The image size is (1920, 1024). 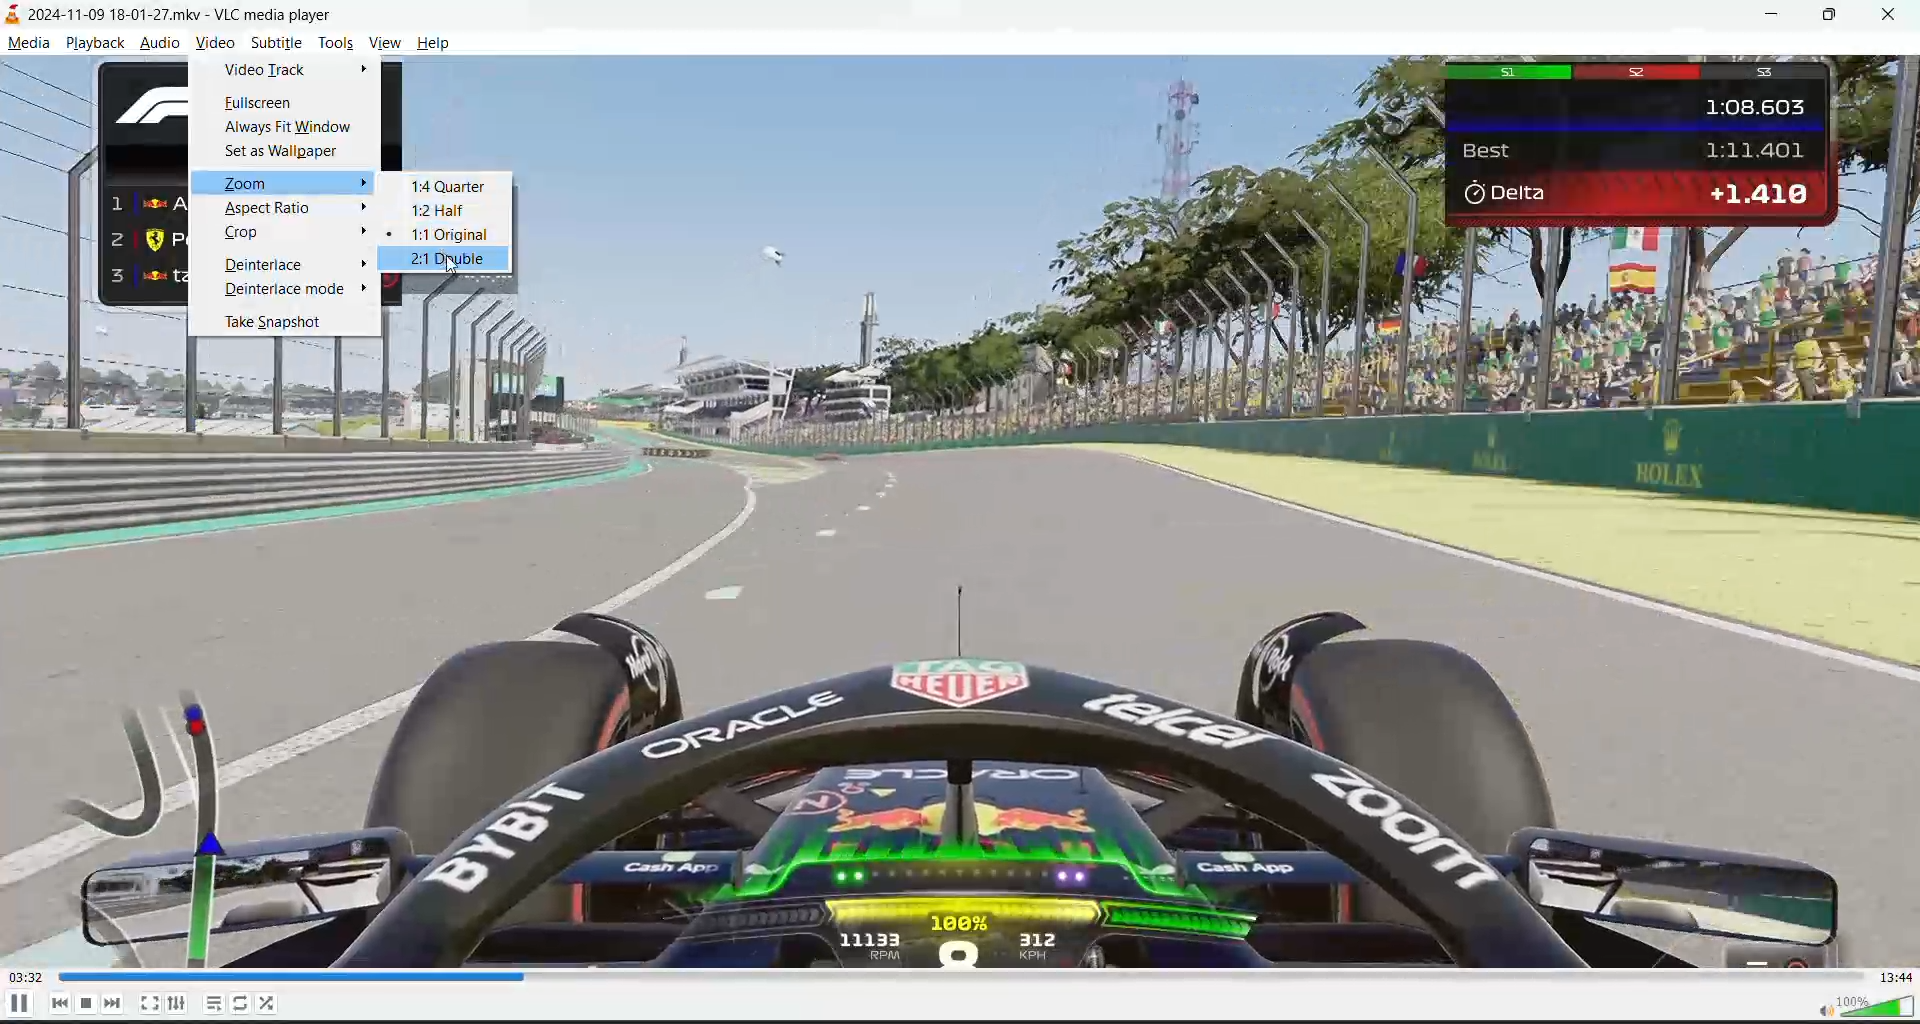 What do you see at coordinates (1785, 18) in the screenshot?
I see `minimize` at bounding box center [1785, 18].